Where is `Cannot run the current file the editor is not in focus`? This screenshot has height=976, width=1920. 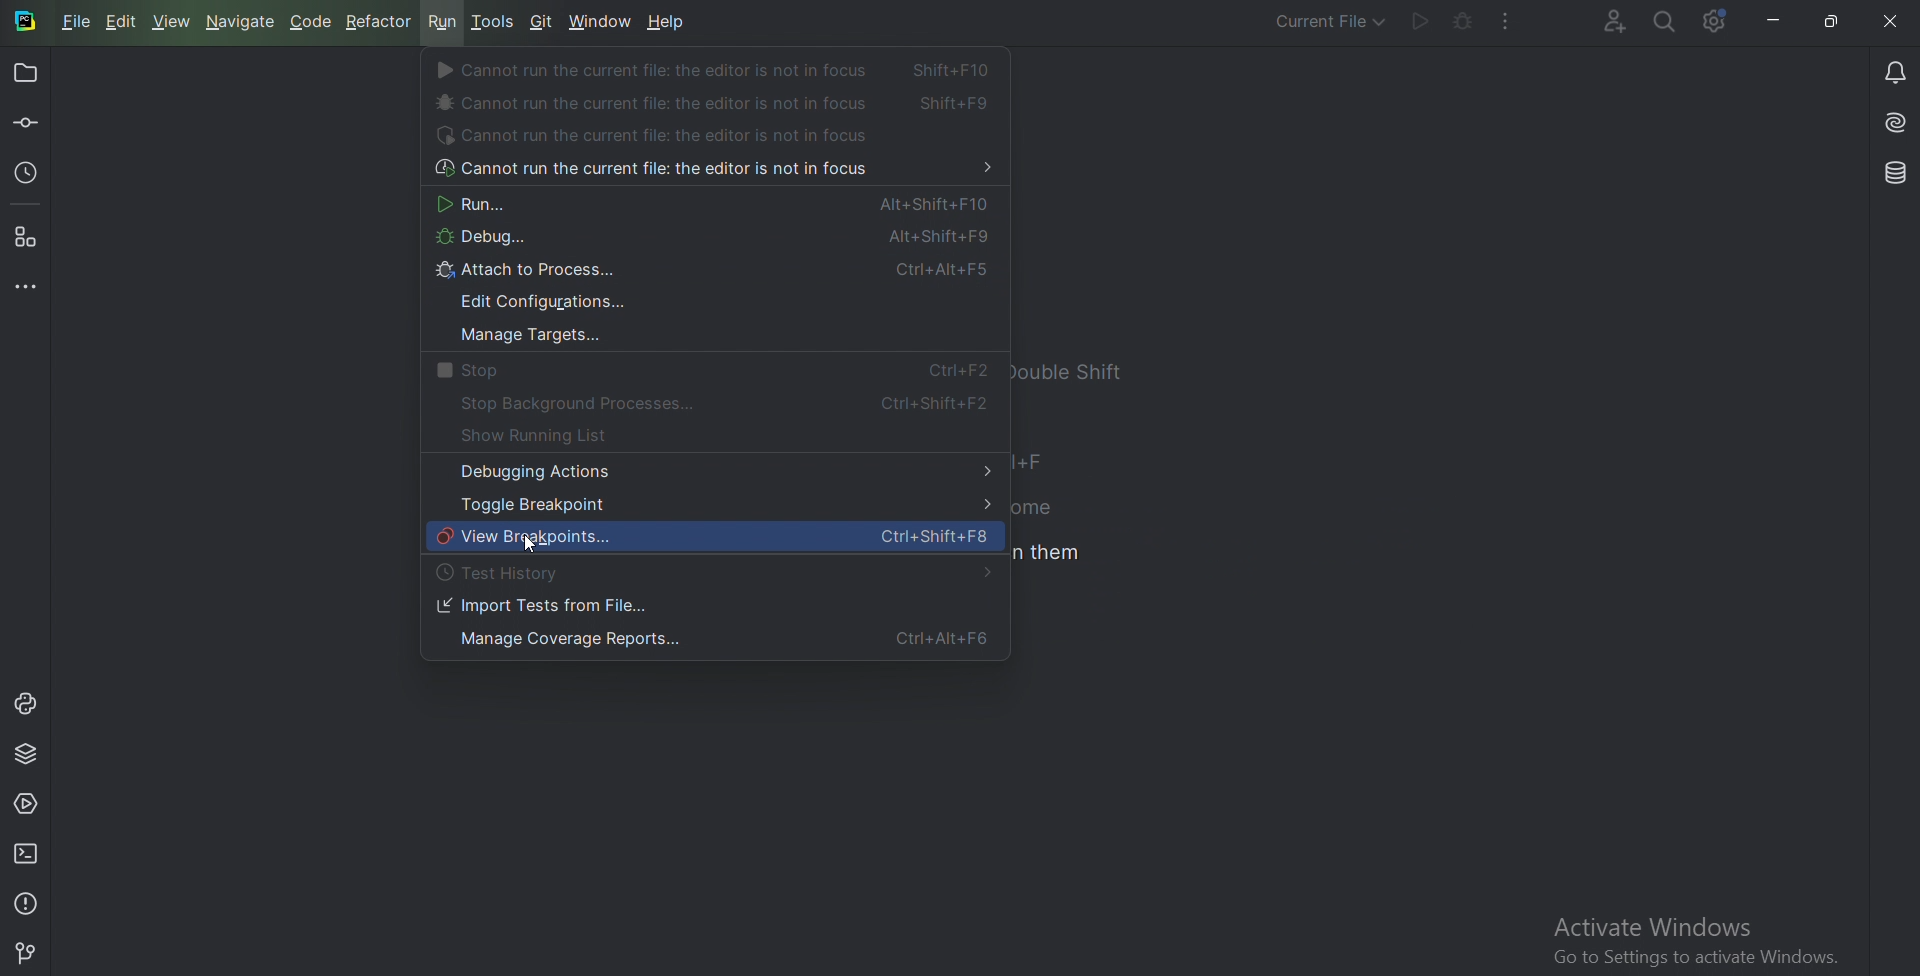 Cannot run the current file the editor is not in focus is located at coordinates (662, 137).